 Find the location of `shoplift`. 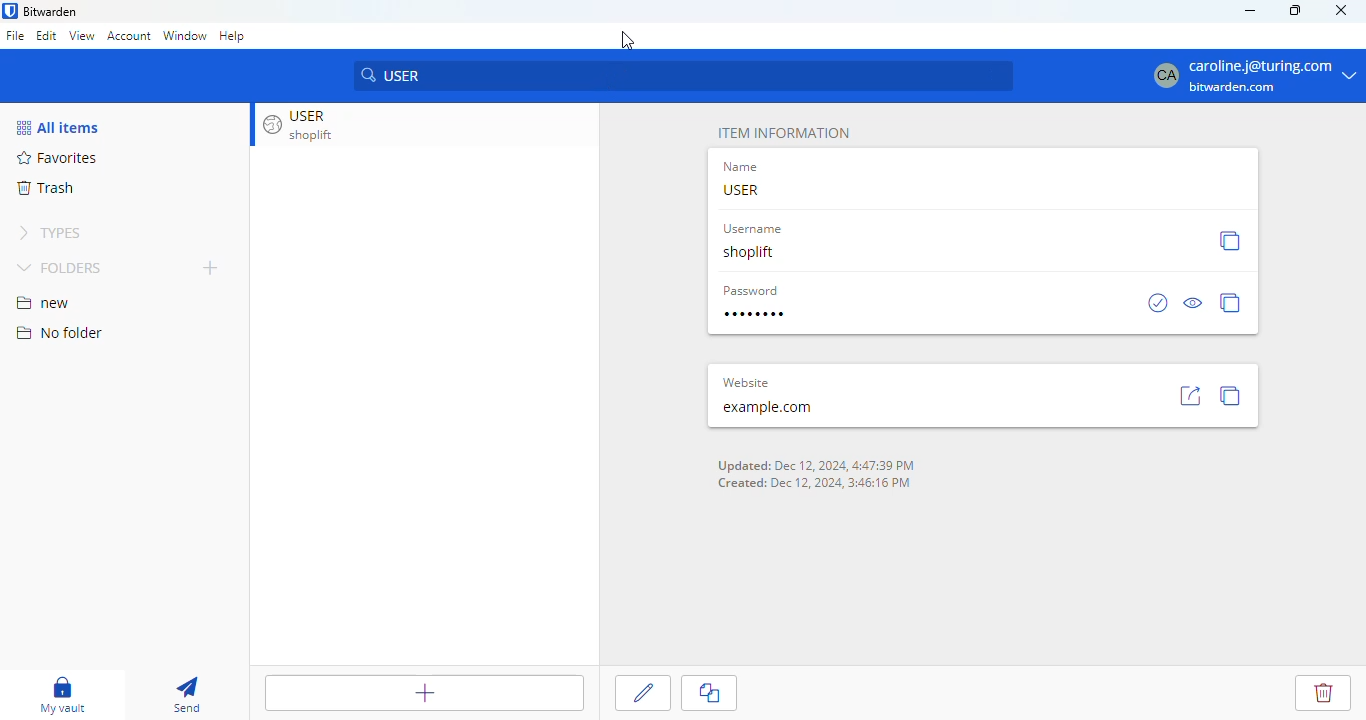

shoplift is located at coordinates (751, 253).